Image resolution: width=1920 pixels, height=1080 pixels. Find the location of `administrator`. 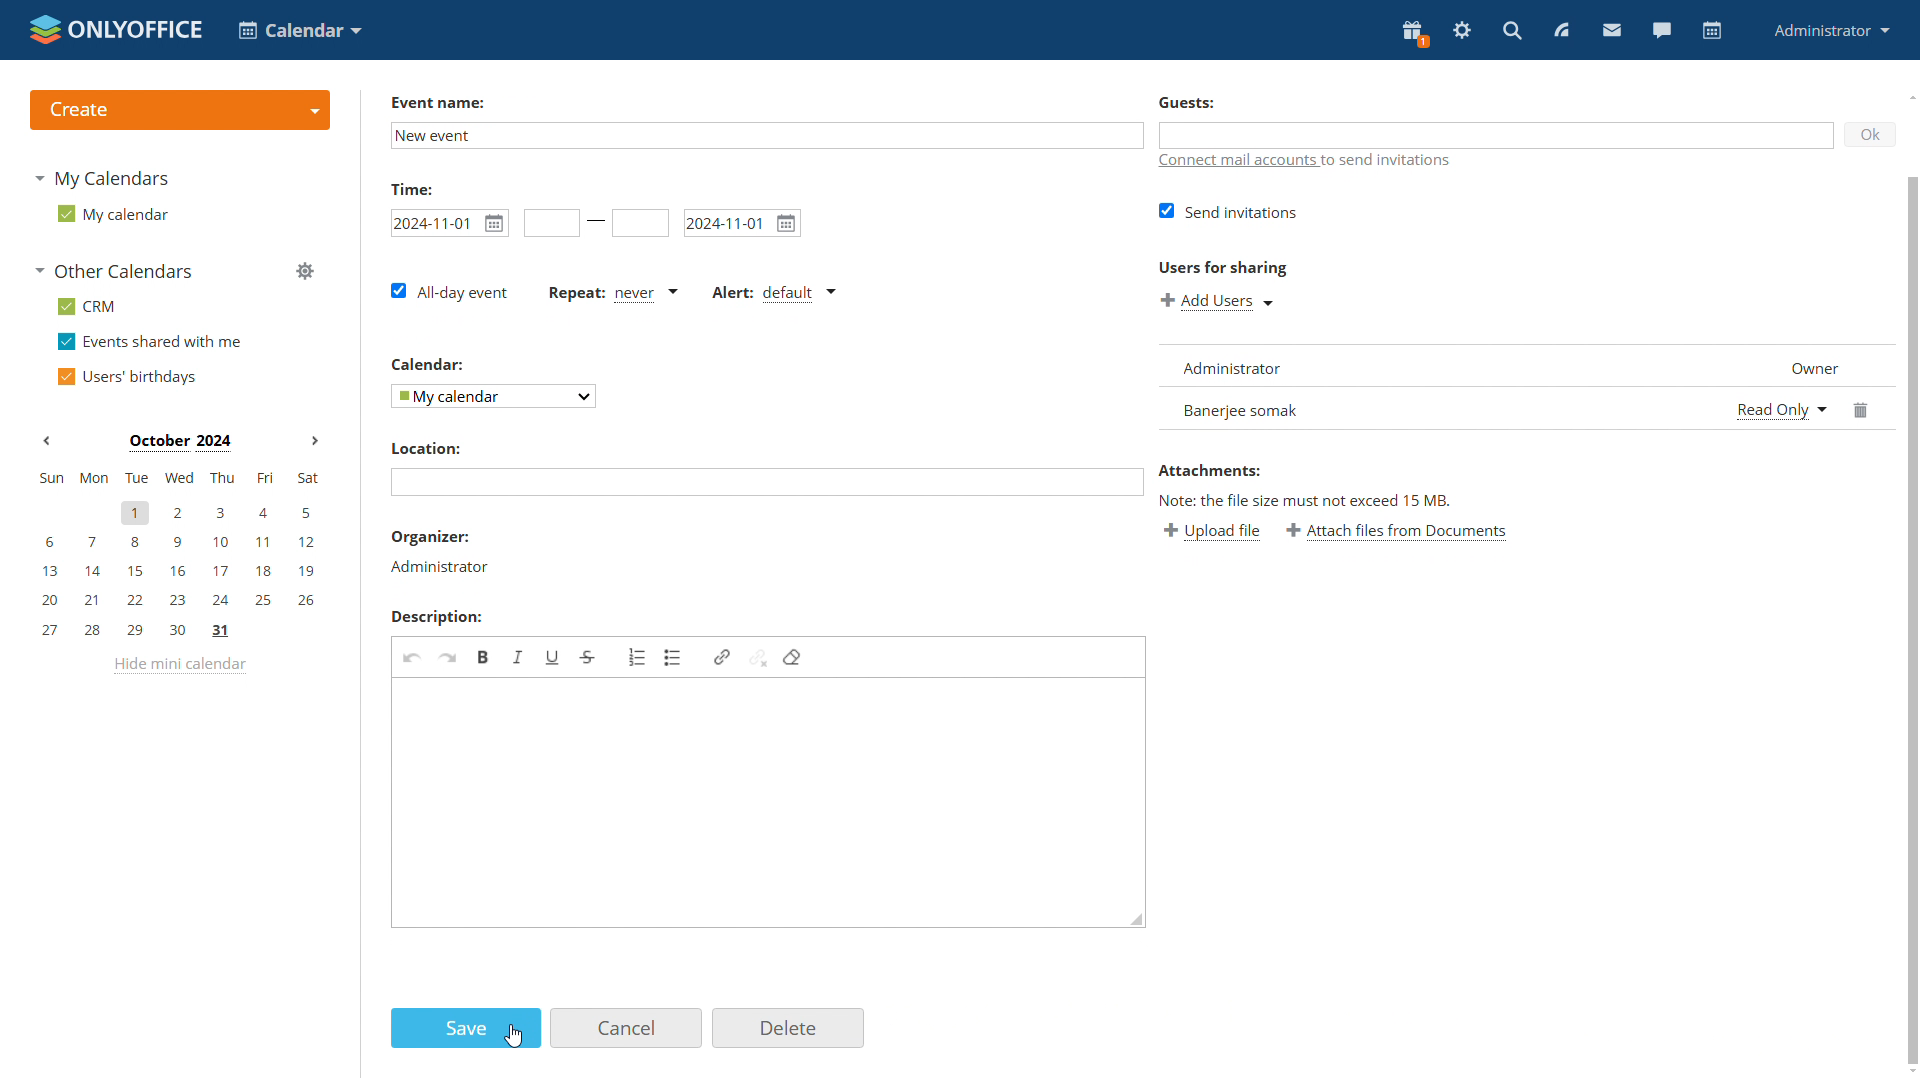

administrator is located at coordinates (1832, 30).